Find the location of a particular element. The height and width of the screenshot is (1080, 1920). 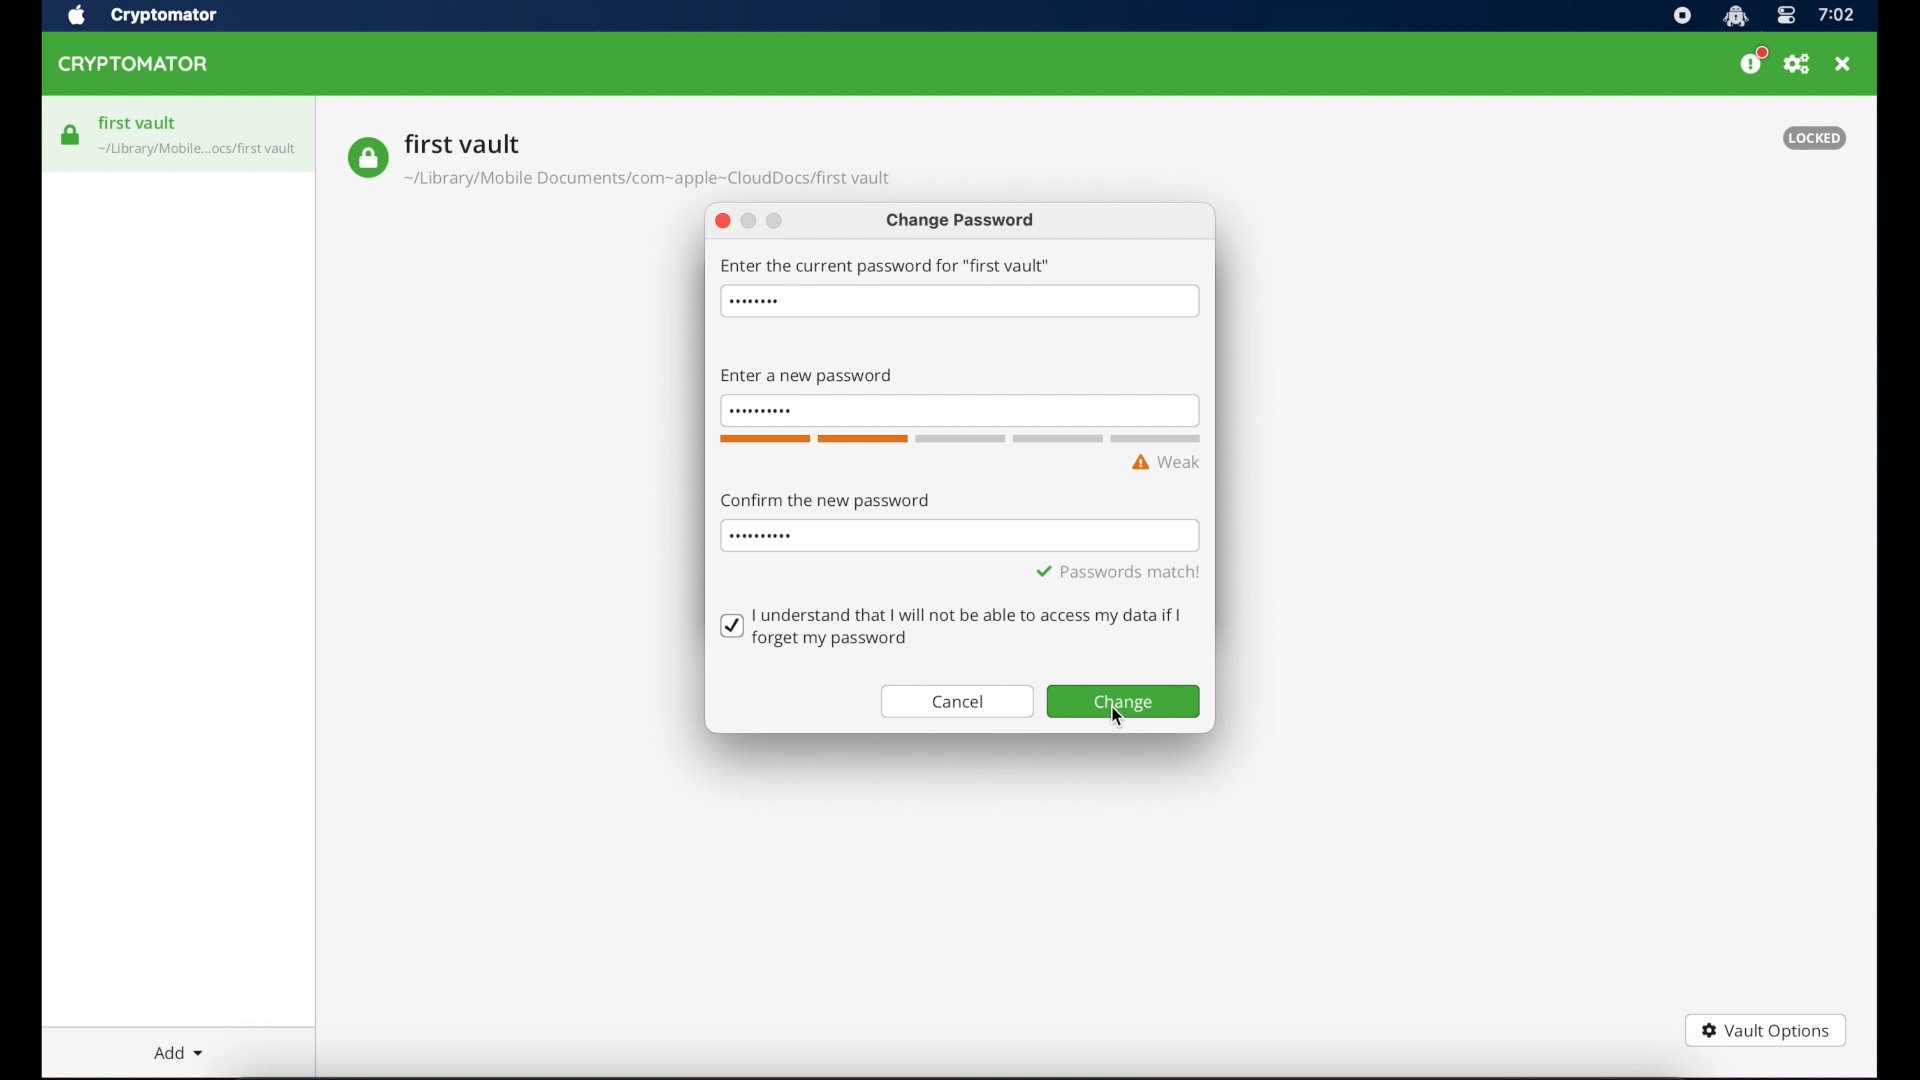

close is located at coordinates (1843, 64).